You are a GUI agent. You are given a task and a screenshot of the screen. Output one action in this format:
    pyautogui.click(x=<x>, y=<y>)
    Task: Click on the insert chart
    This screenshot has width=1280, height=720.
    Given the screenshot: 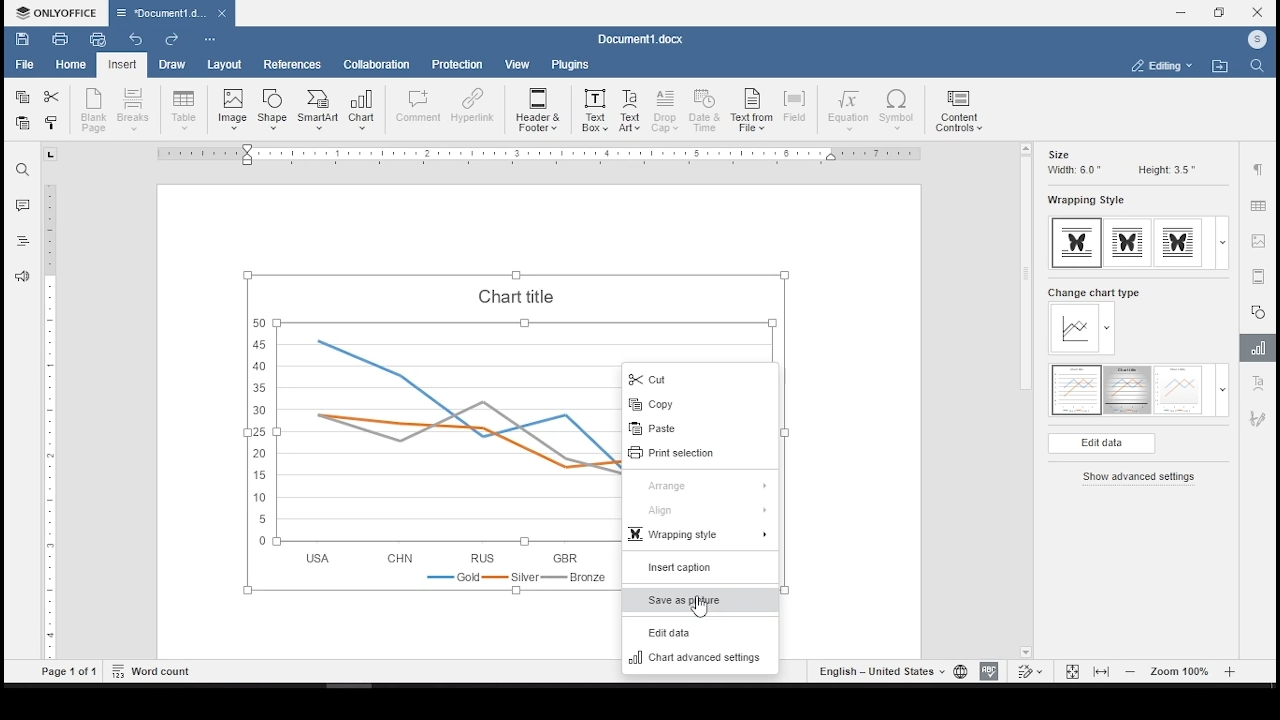 What is the action you would take?
    pyautogui.click(x=364, y=110)
    